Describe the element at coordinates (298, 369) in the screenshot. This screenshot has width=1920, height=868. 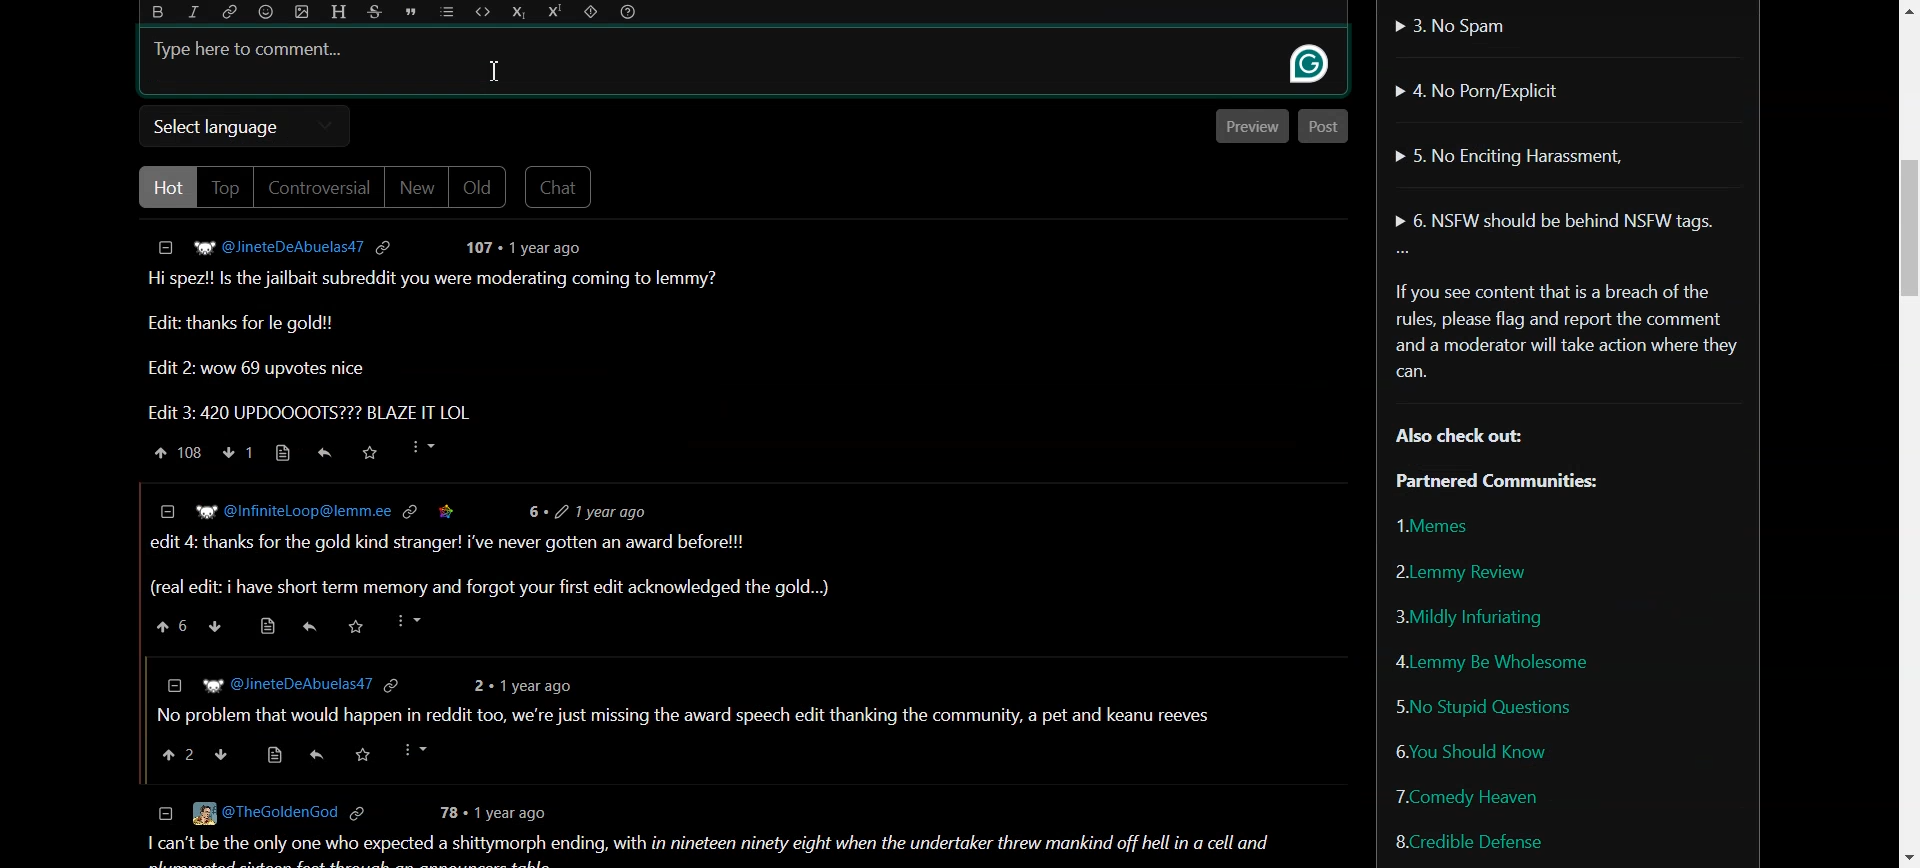
I see `Edit 2: wow 69 upvotes nice` at that location.